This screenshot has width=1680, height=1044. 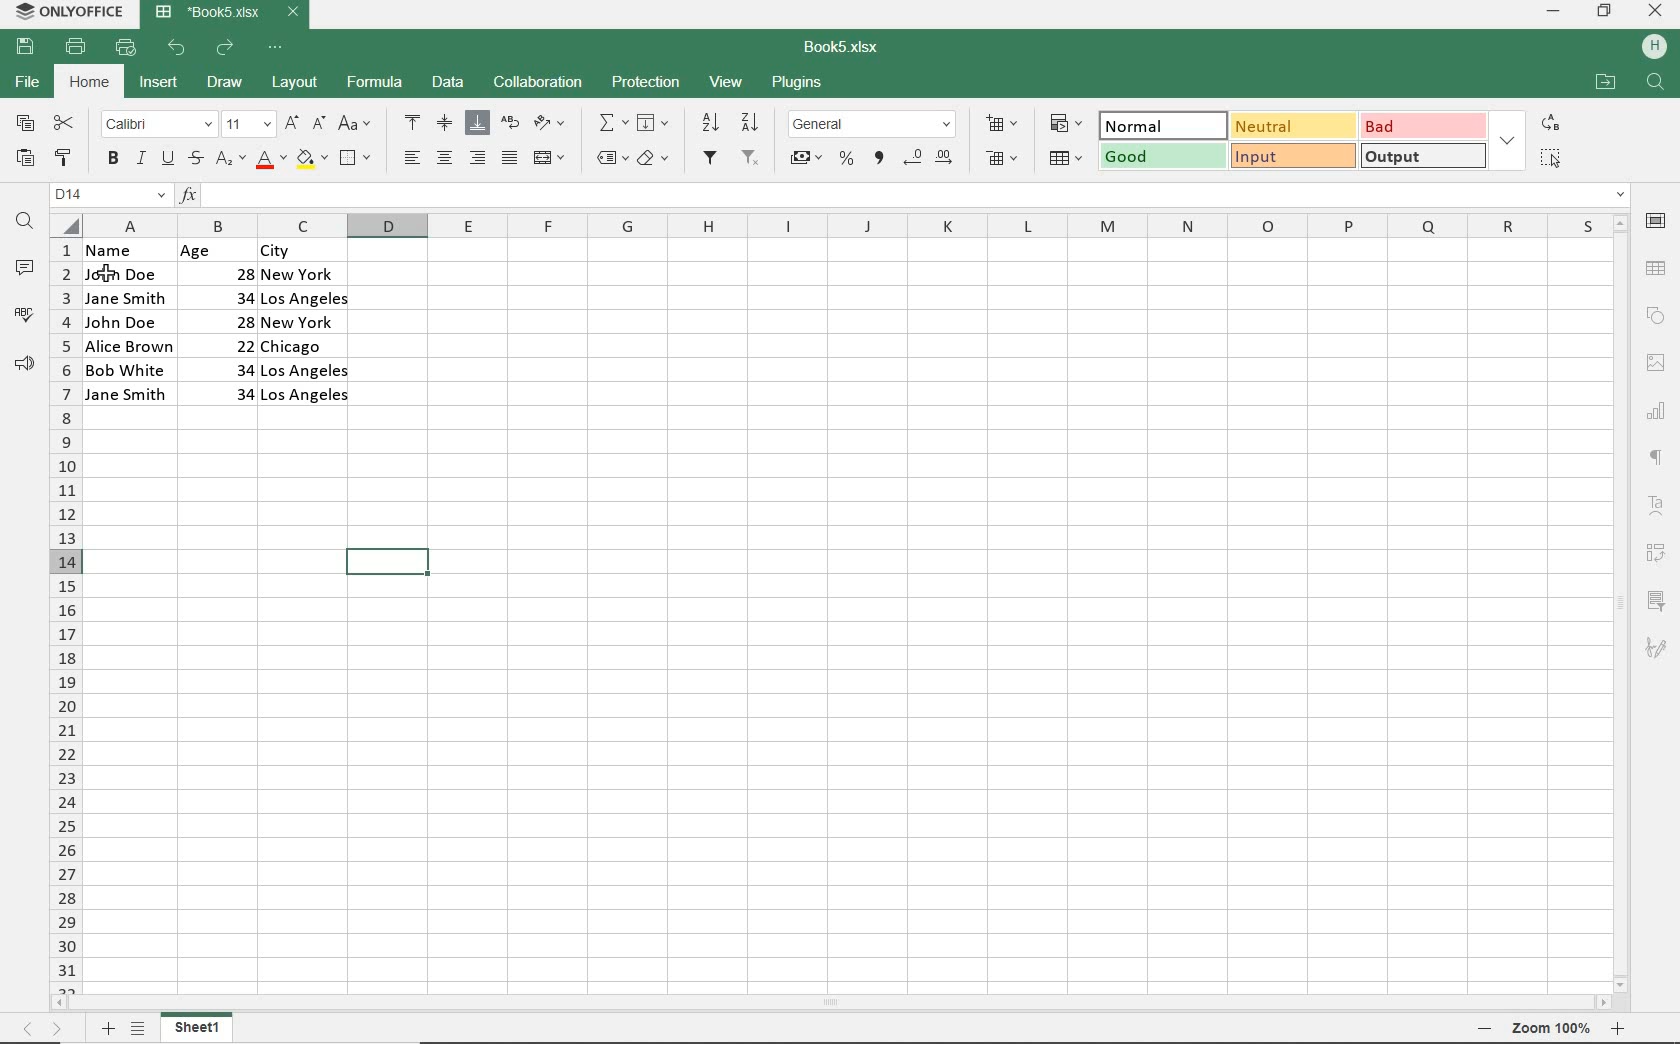 What do you see at coordinates (25, 159) in the screenshot?
I see `PASTE` at bounding box center [25, 159].